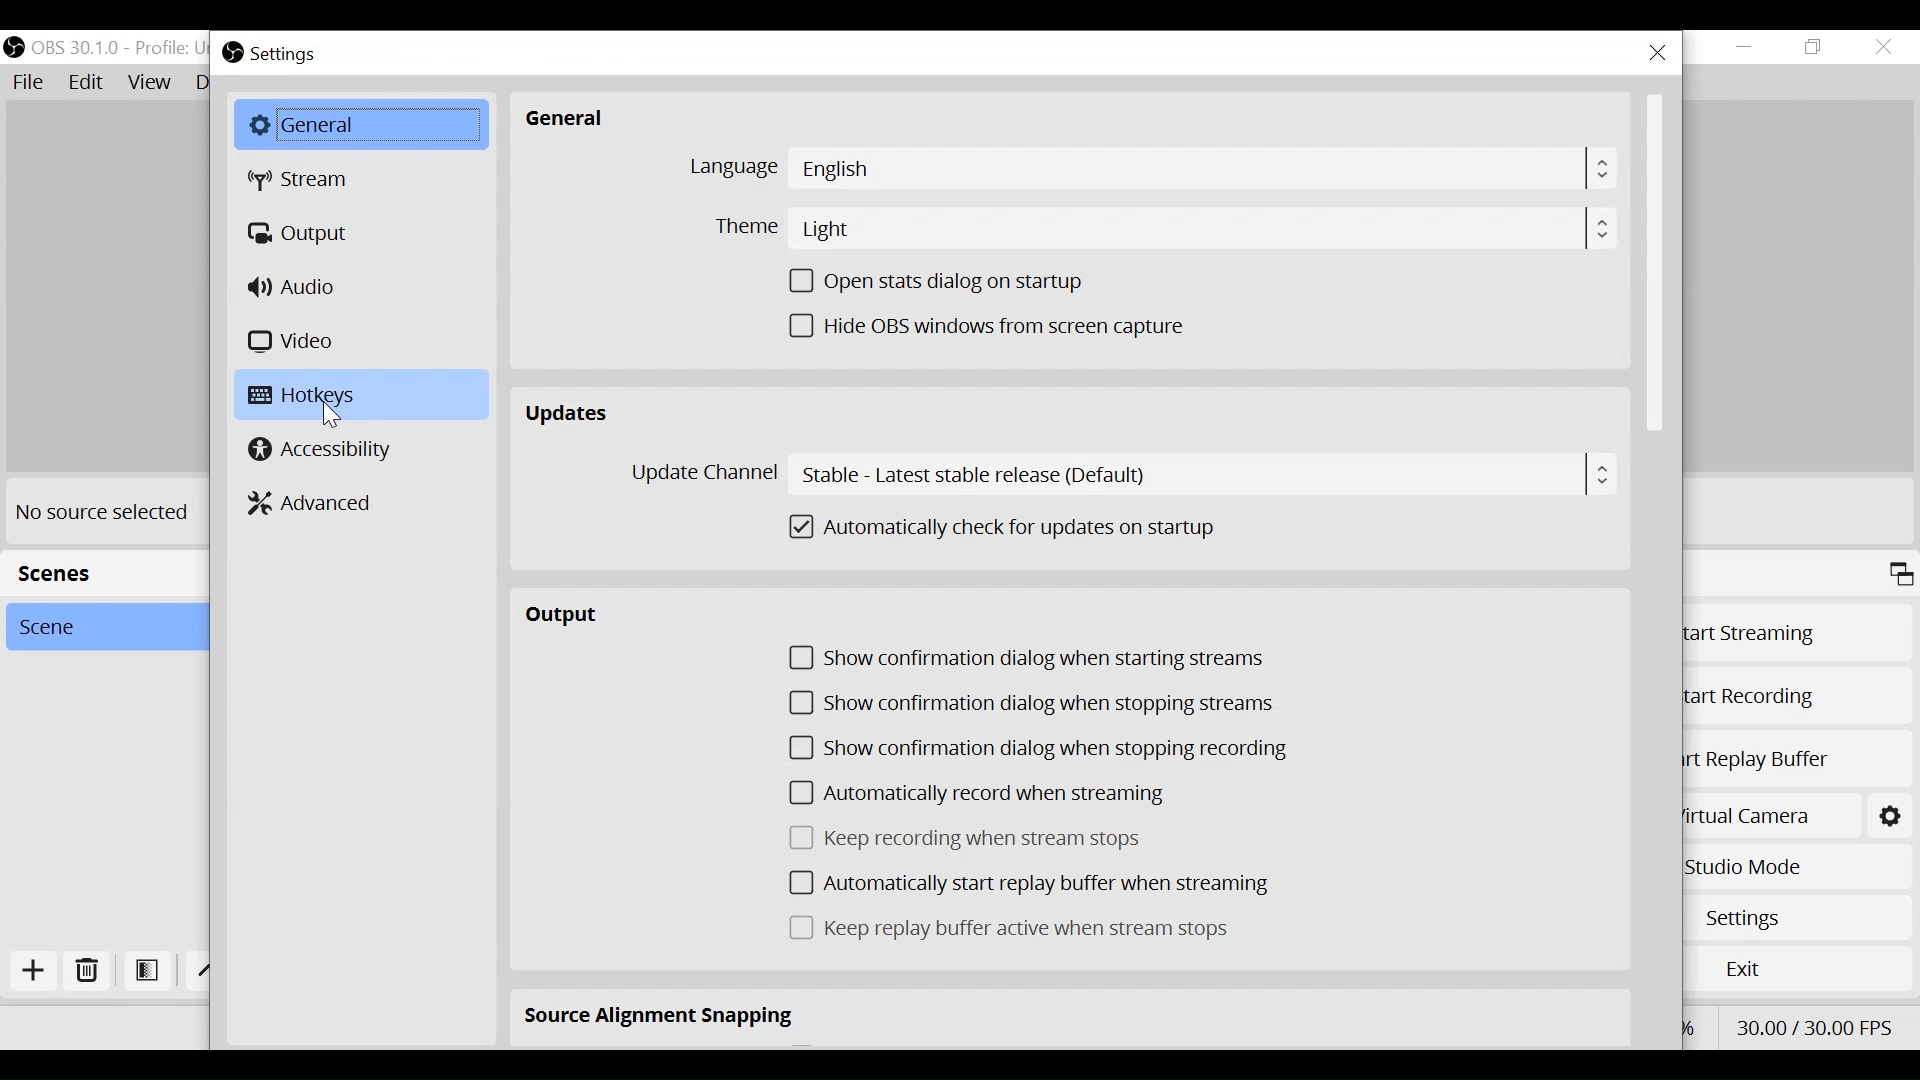 The image size is (1920, 1080). Describe the element at coordinates (1745, 47) in the screenshot. I see `Minimize` at that location.